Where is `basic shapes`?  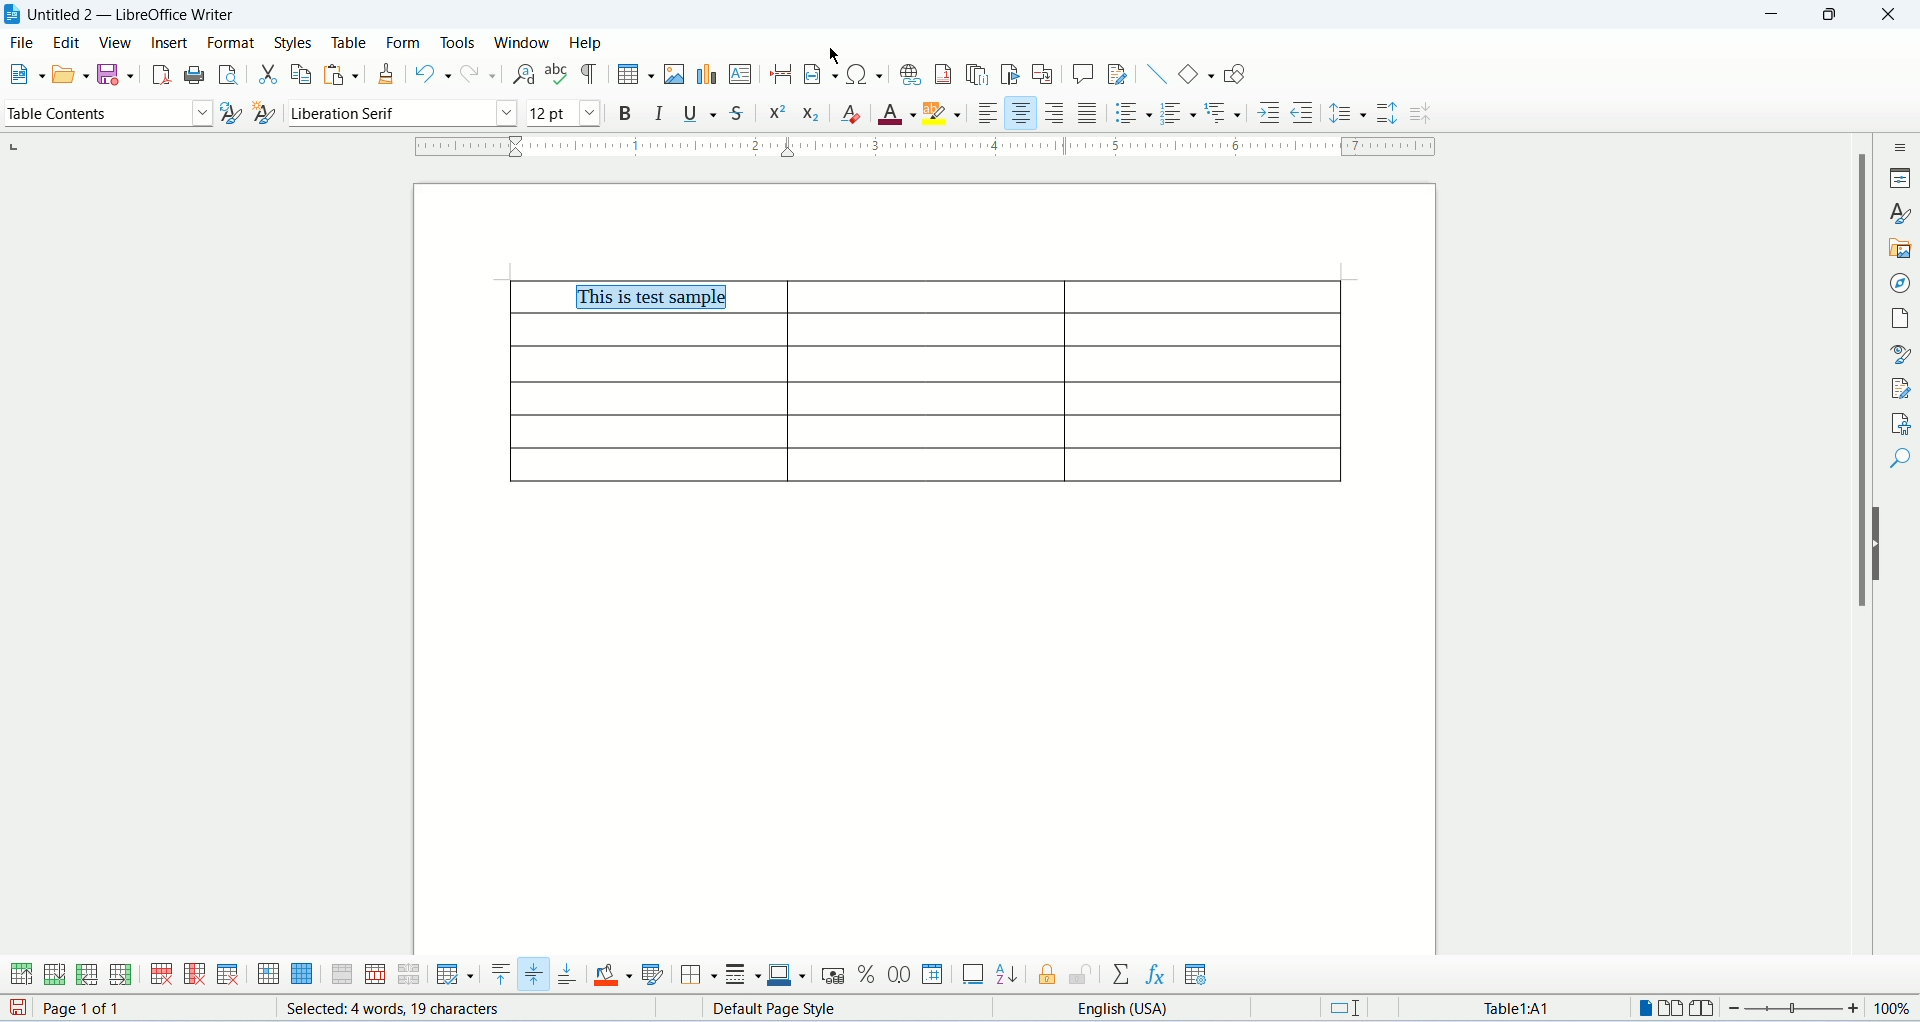
basic shapes is located at coordinates (1197, 73).